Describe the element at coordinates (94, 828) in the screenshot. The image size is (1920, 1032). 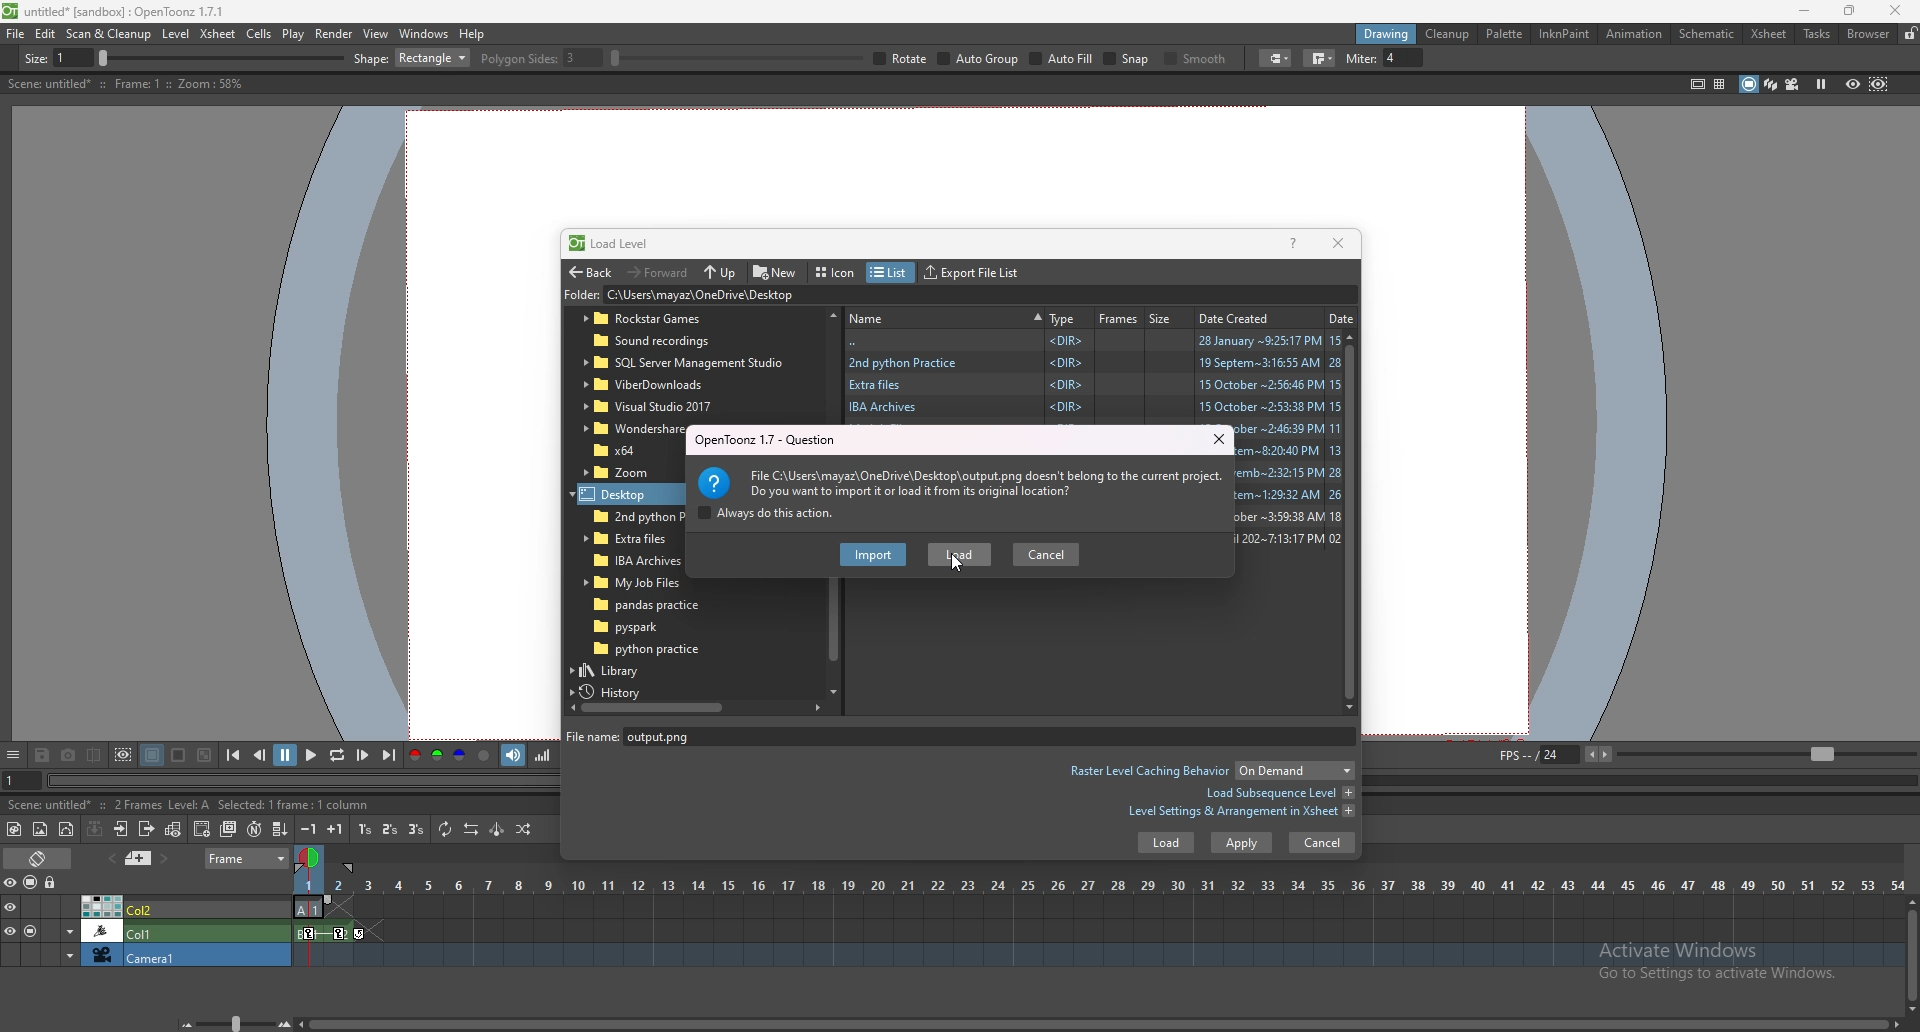
I see `collapse` at that location.